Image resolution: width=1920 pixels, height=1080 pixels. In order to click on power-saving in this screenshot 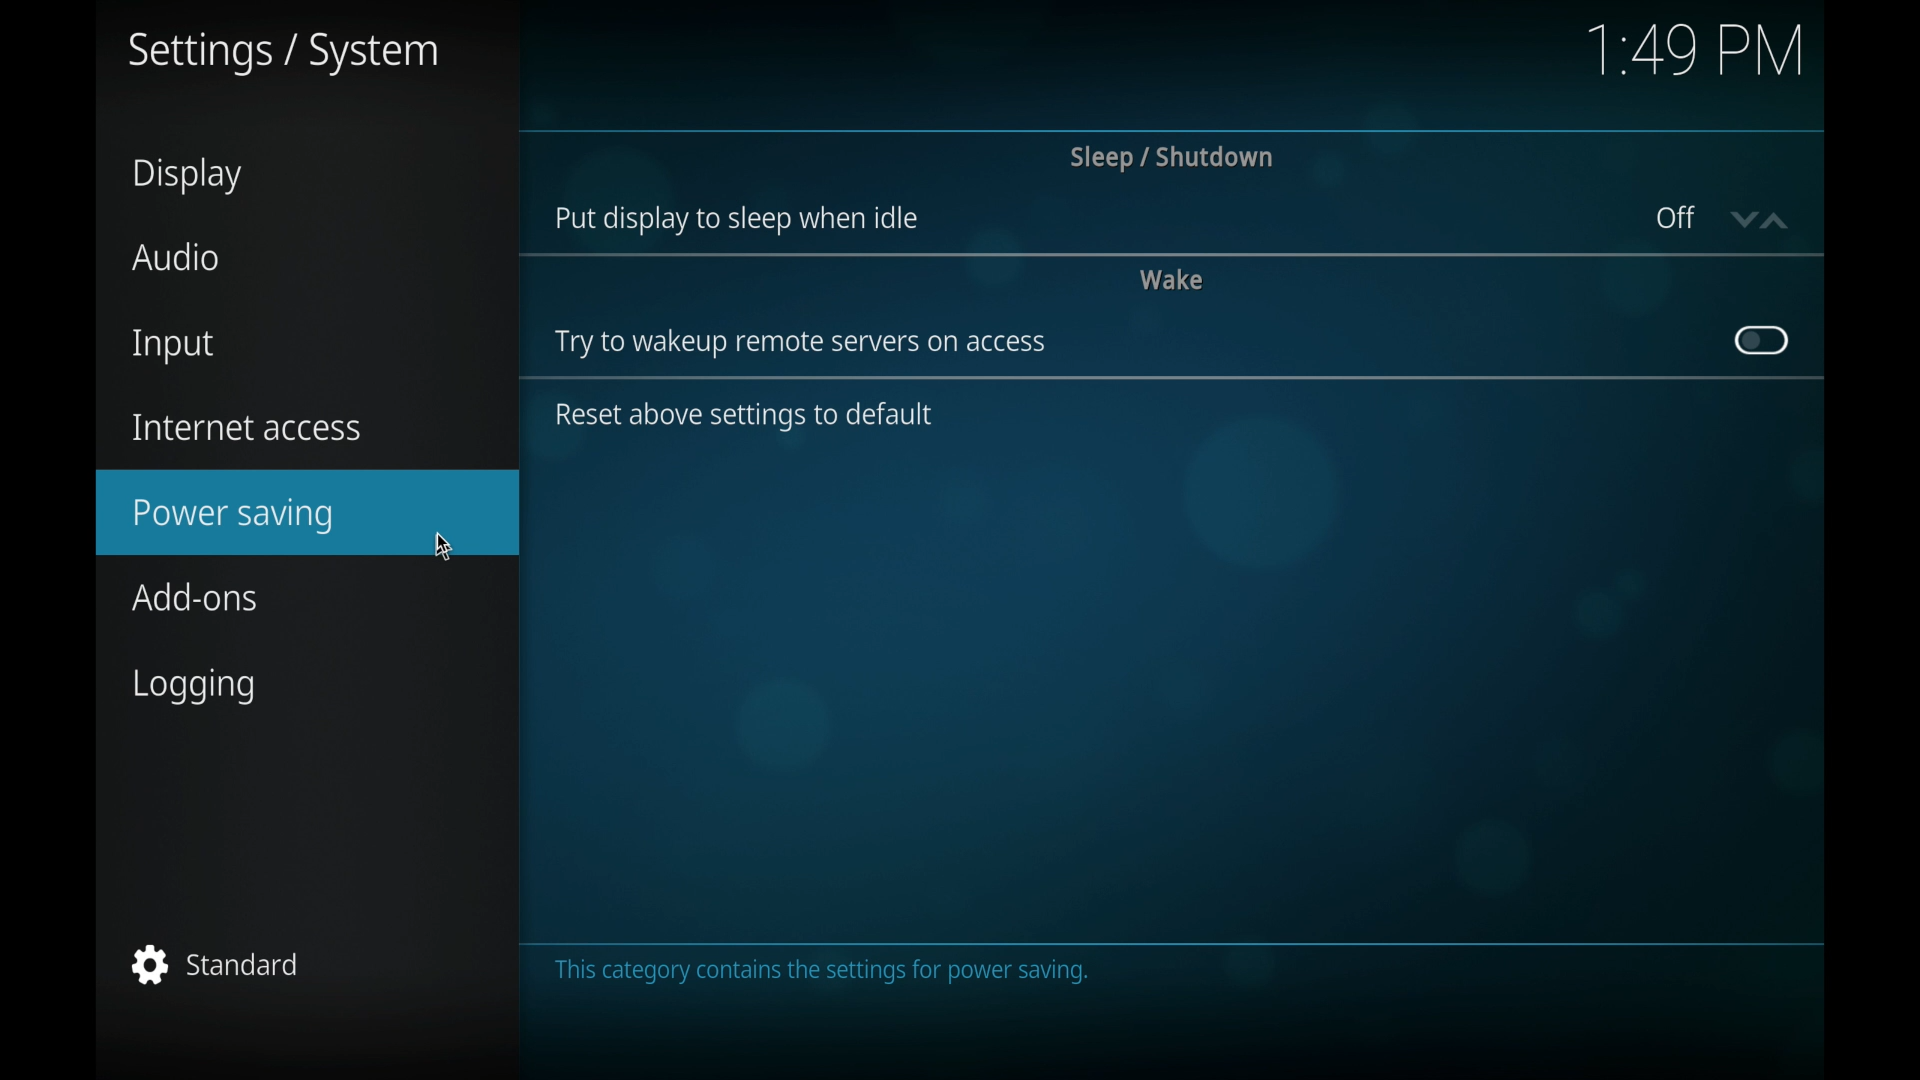, I will do `click(310, 512)`.